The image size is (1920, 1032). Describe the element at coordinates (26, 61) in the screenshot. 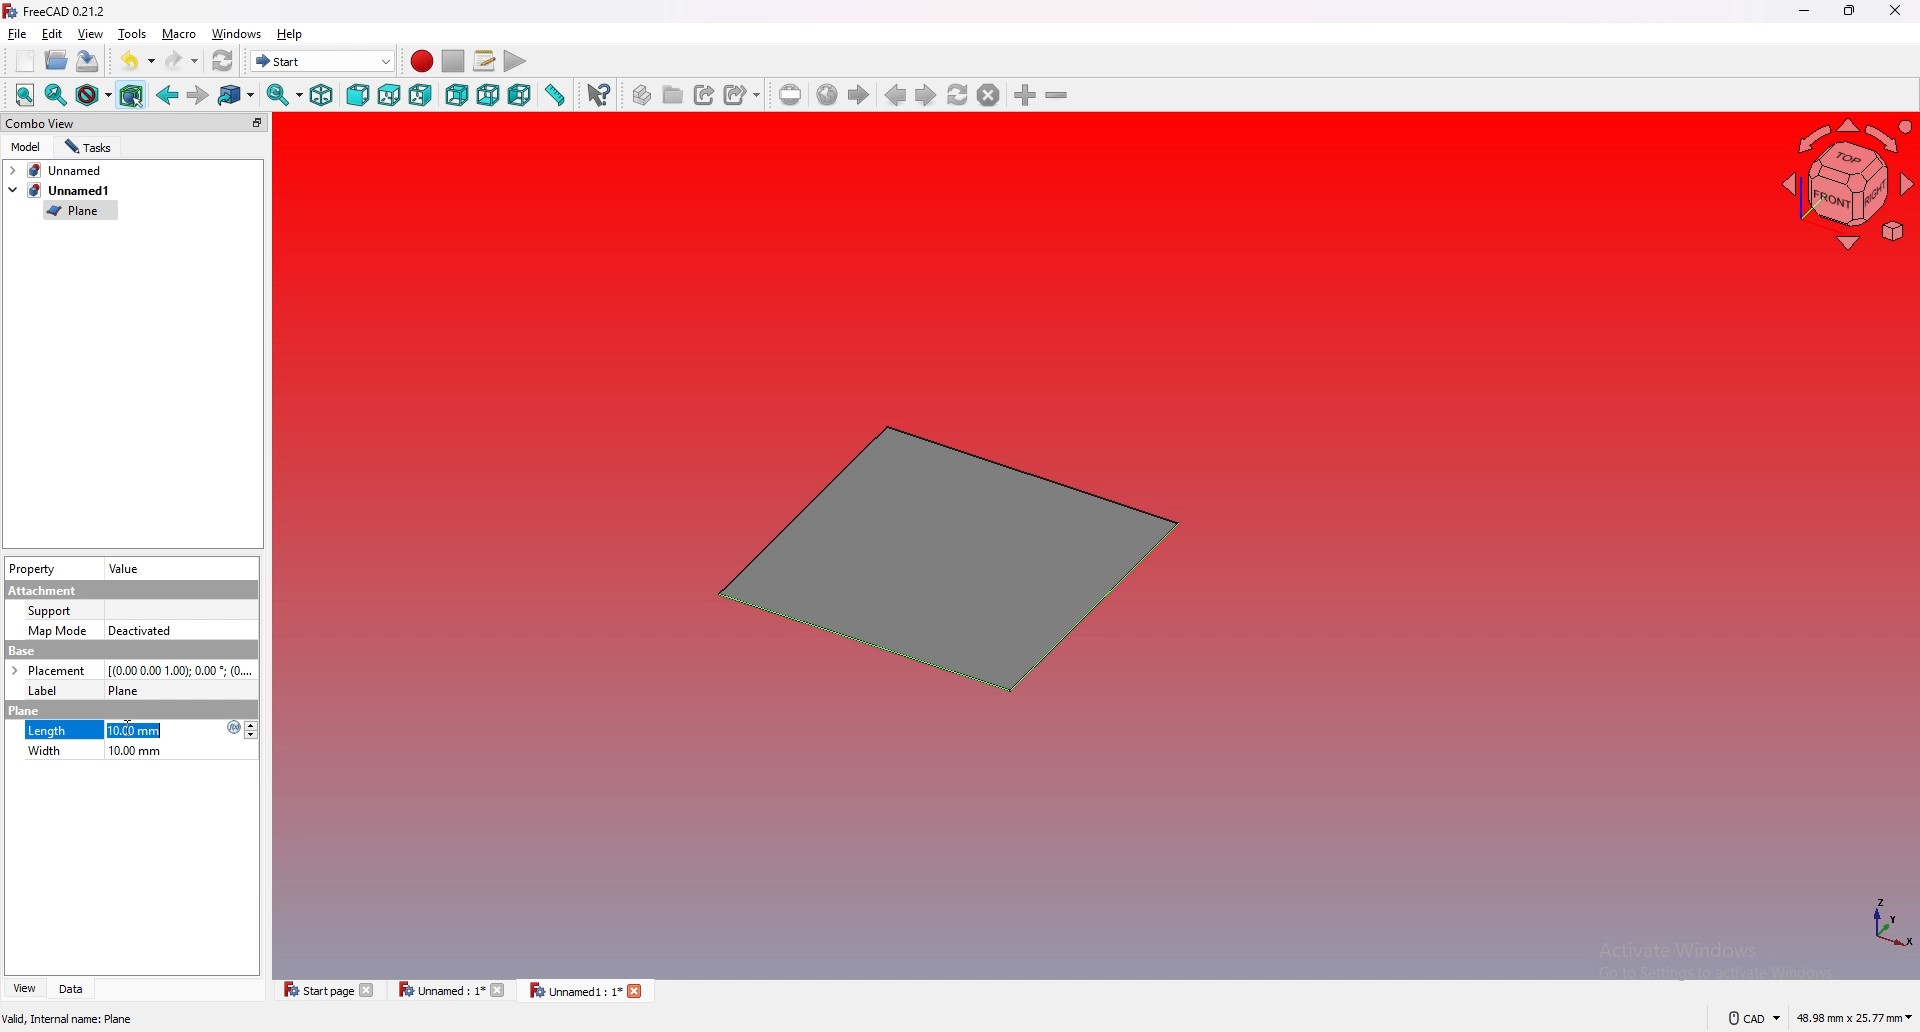

I see `new` at that location.